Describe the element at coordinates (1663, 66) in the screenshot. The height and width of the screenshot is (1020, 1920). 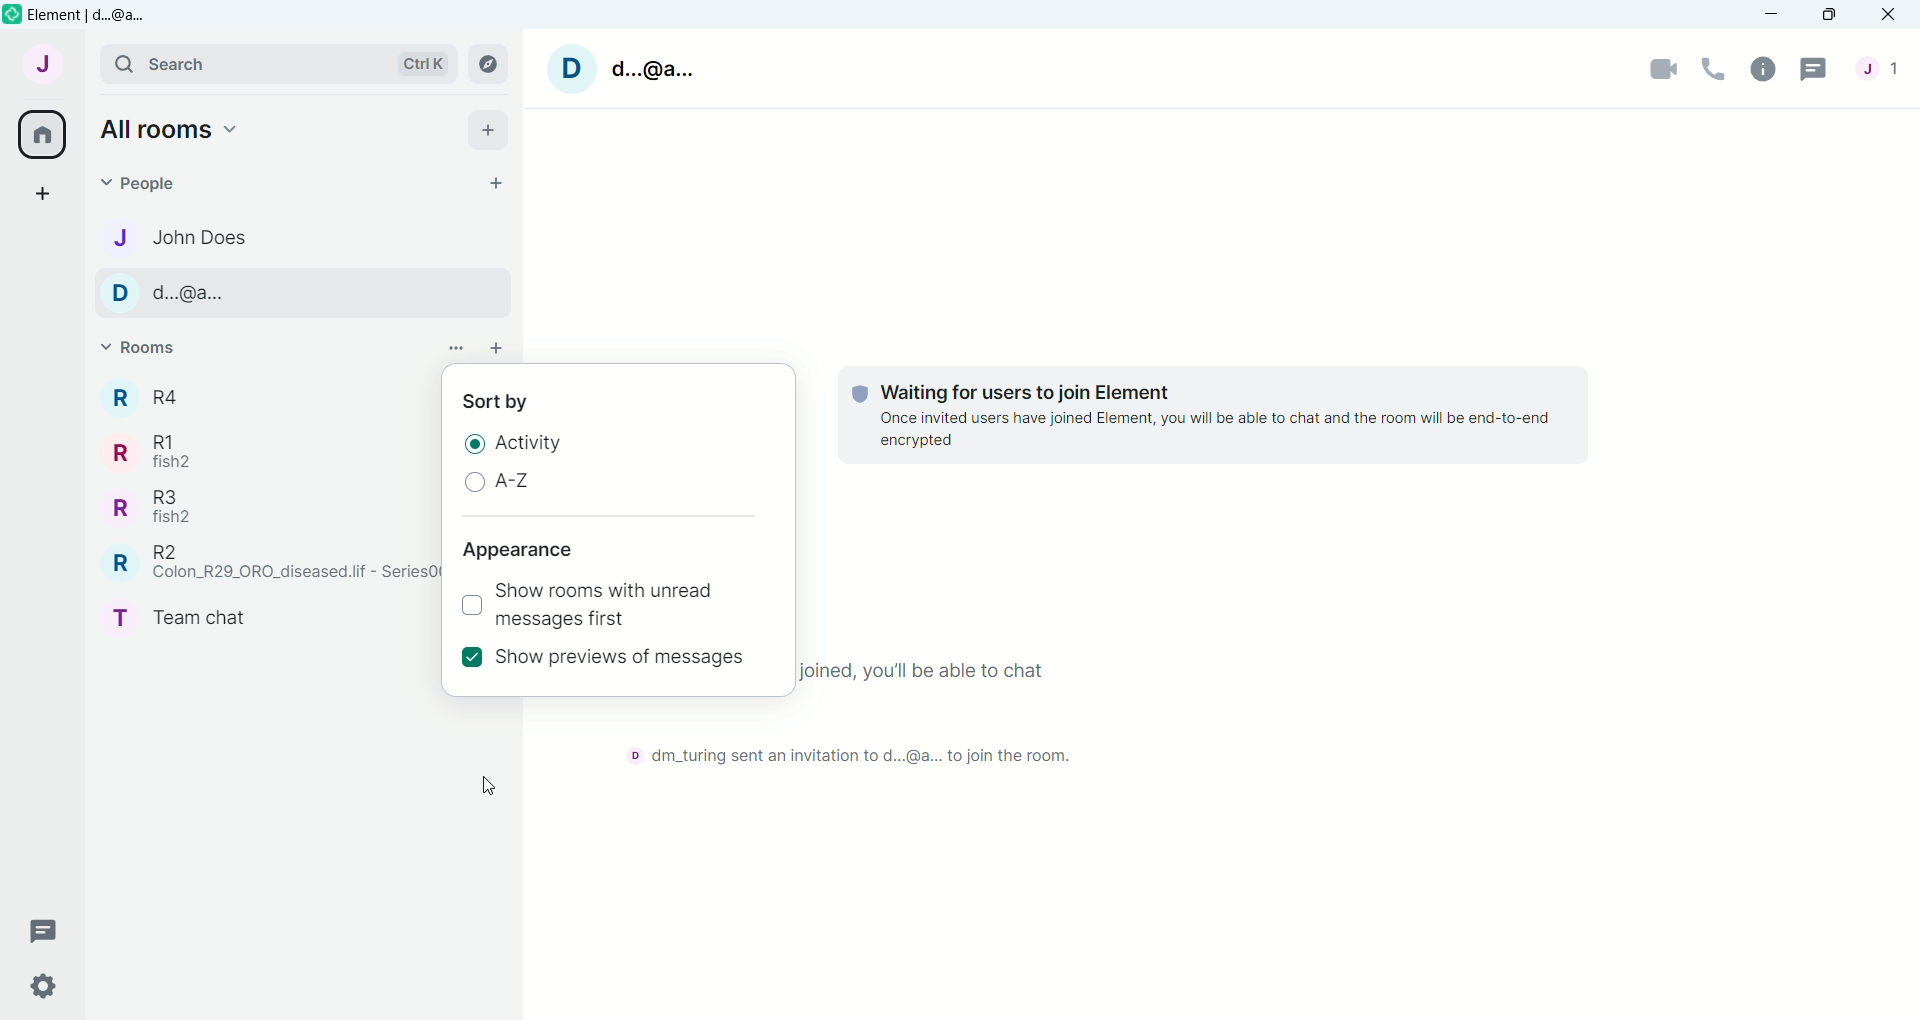
I see `Video call` at that location.